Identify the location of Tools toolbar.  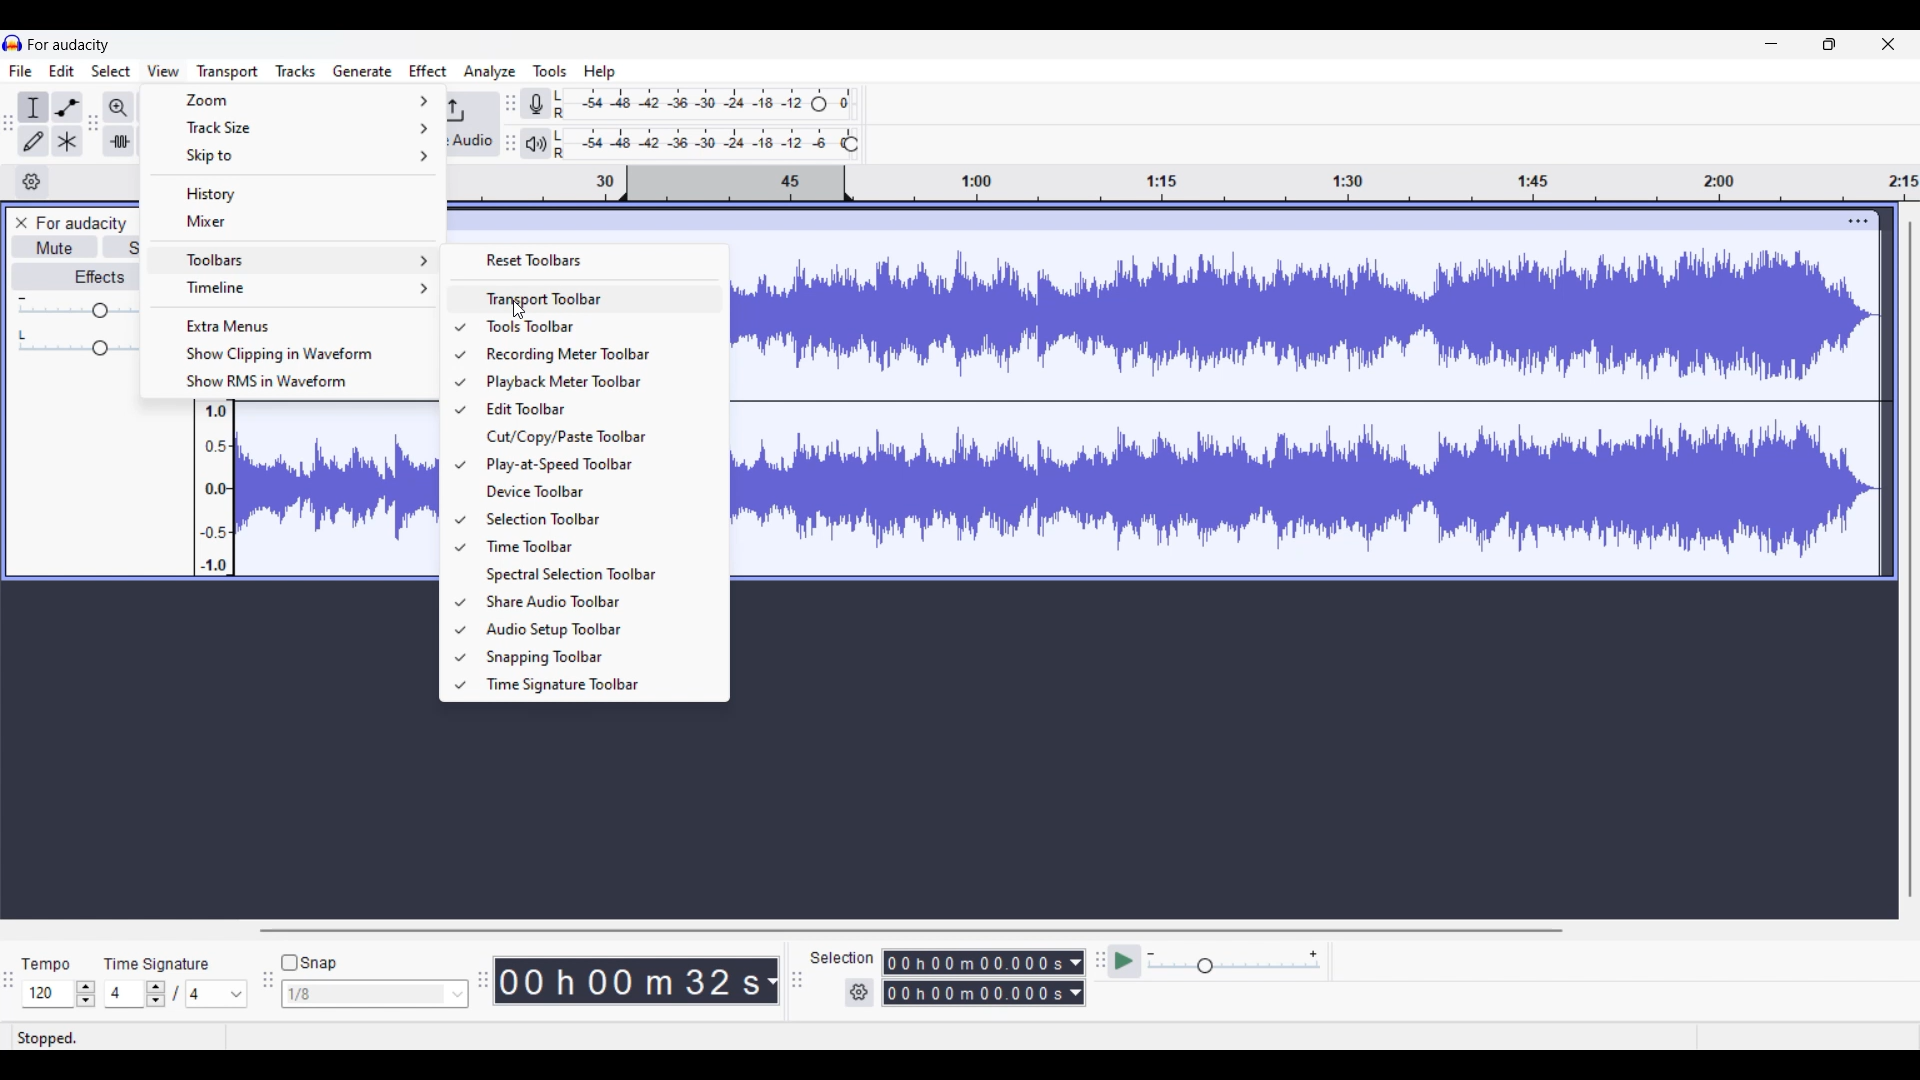
(595, 327).